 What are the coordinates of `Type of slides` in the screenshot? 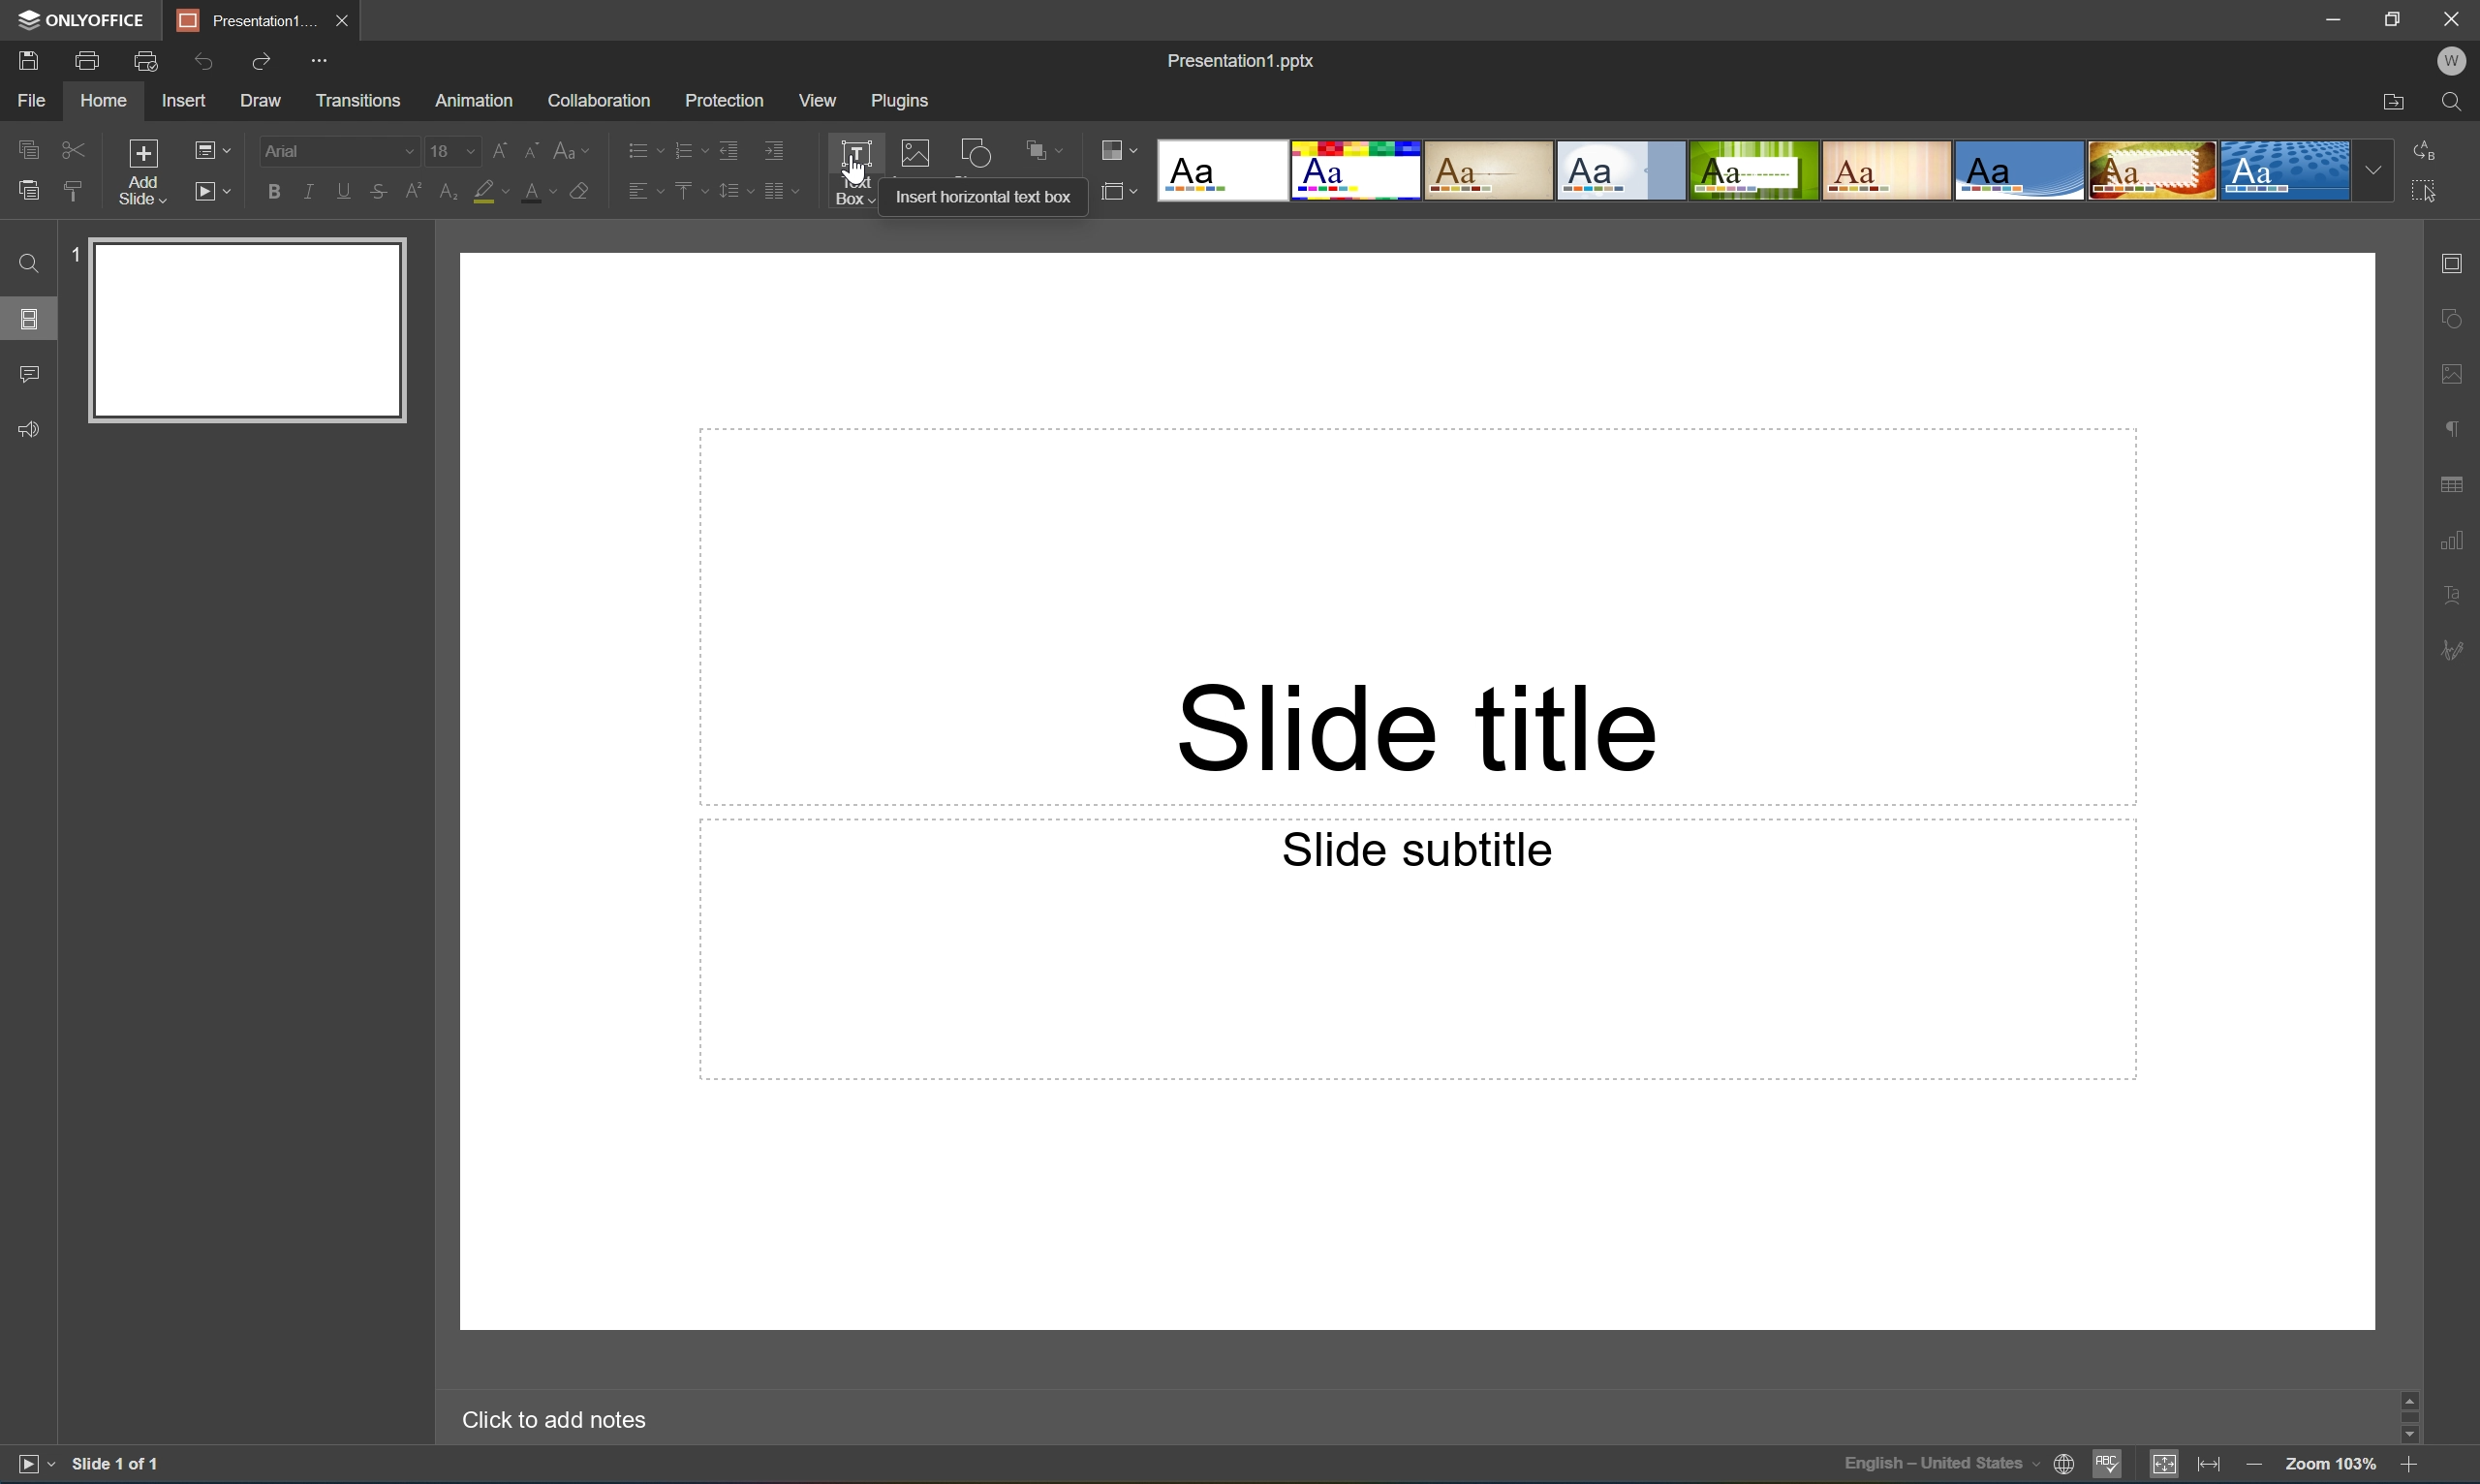 It's located at (1753, 171).